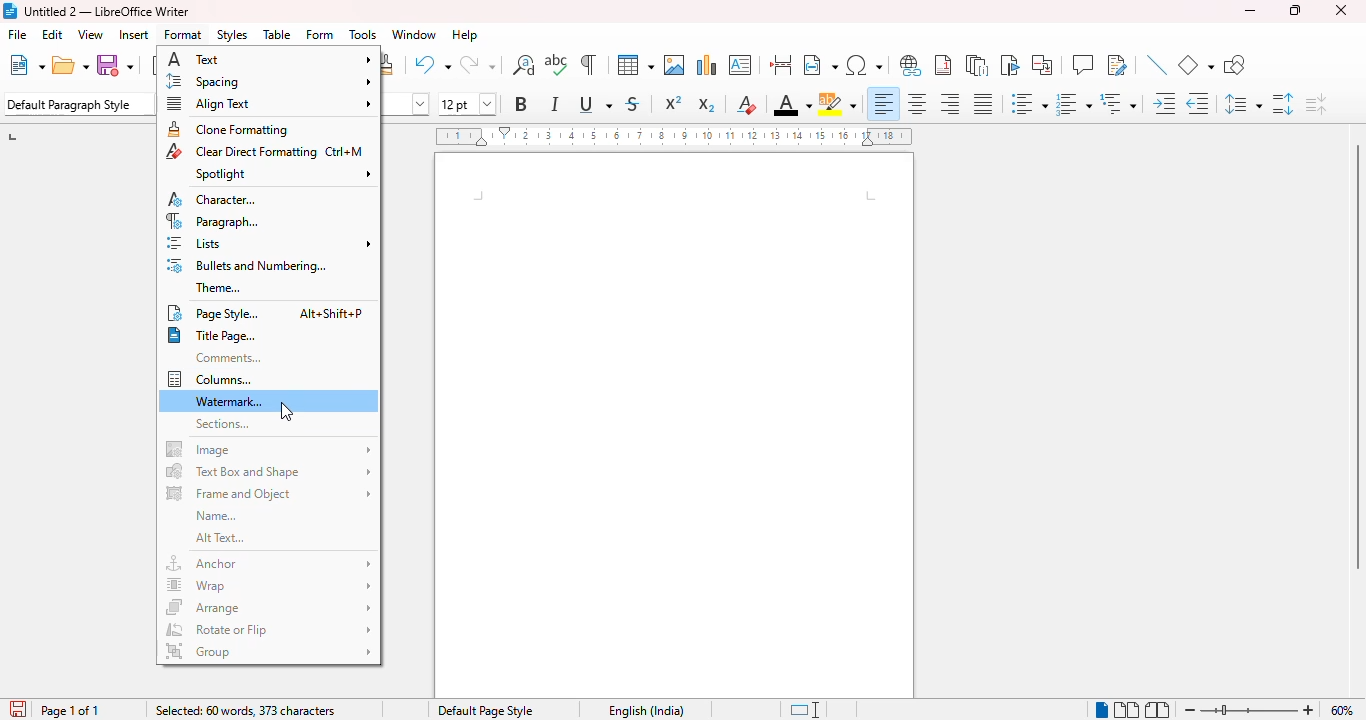 This screenshot has width=1366, height=720. I want to click on watermark, so click(231, 401).